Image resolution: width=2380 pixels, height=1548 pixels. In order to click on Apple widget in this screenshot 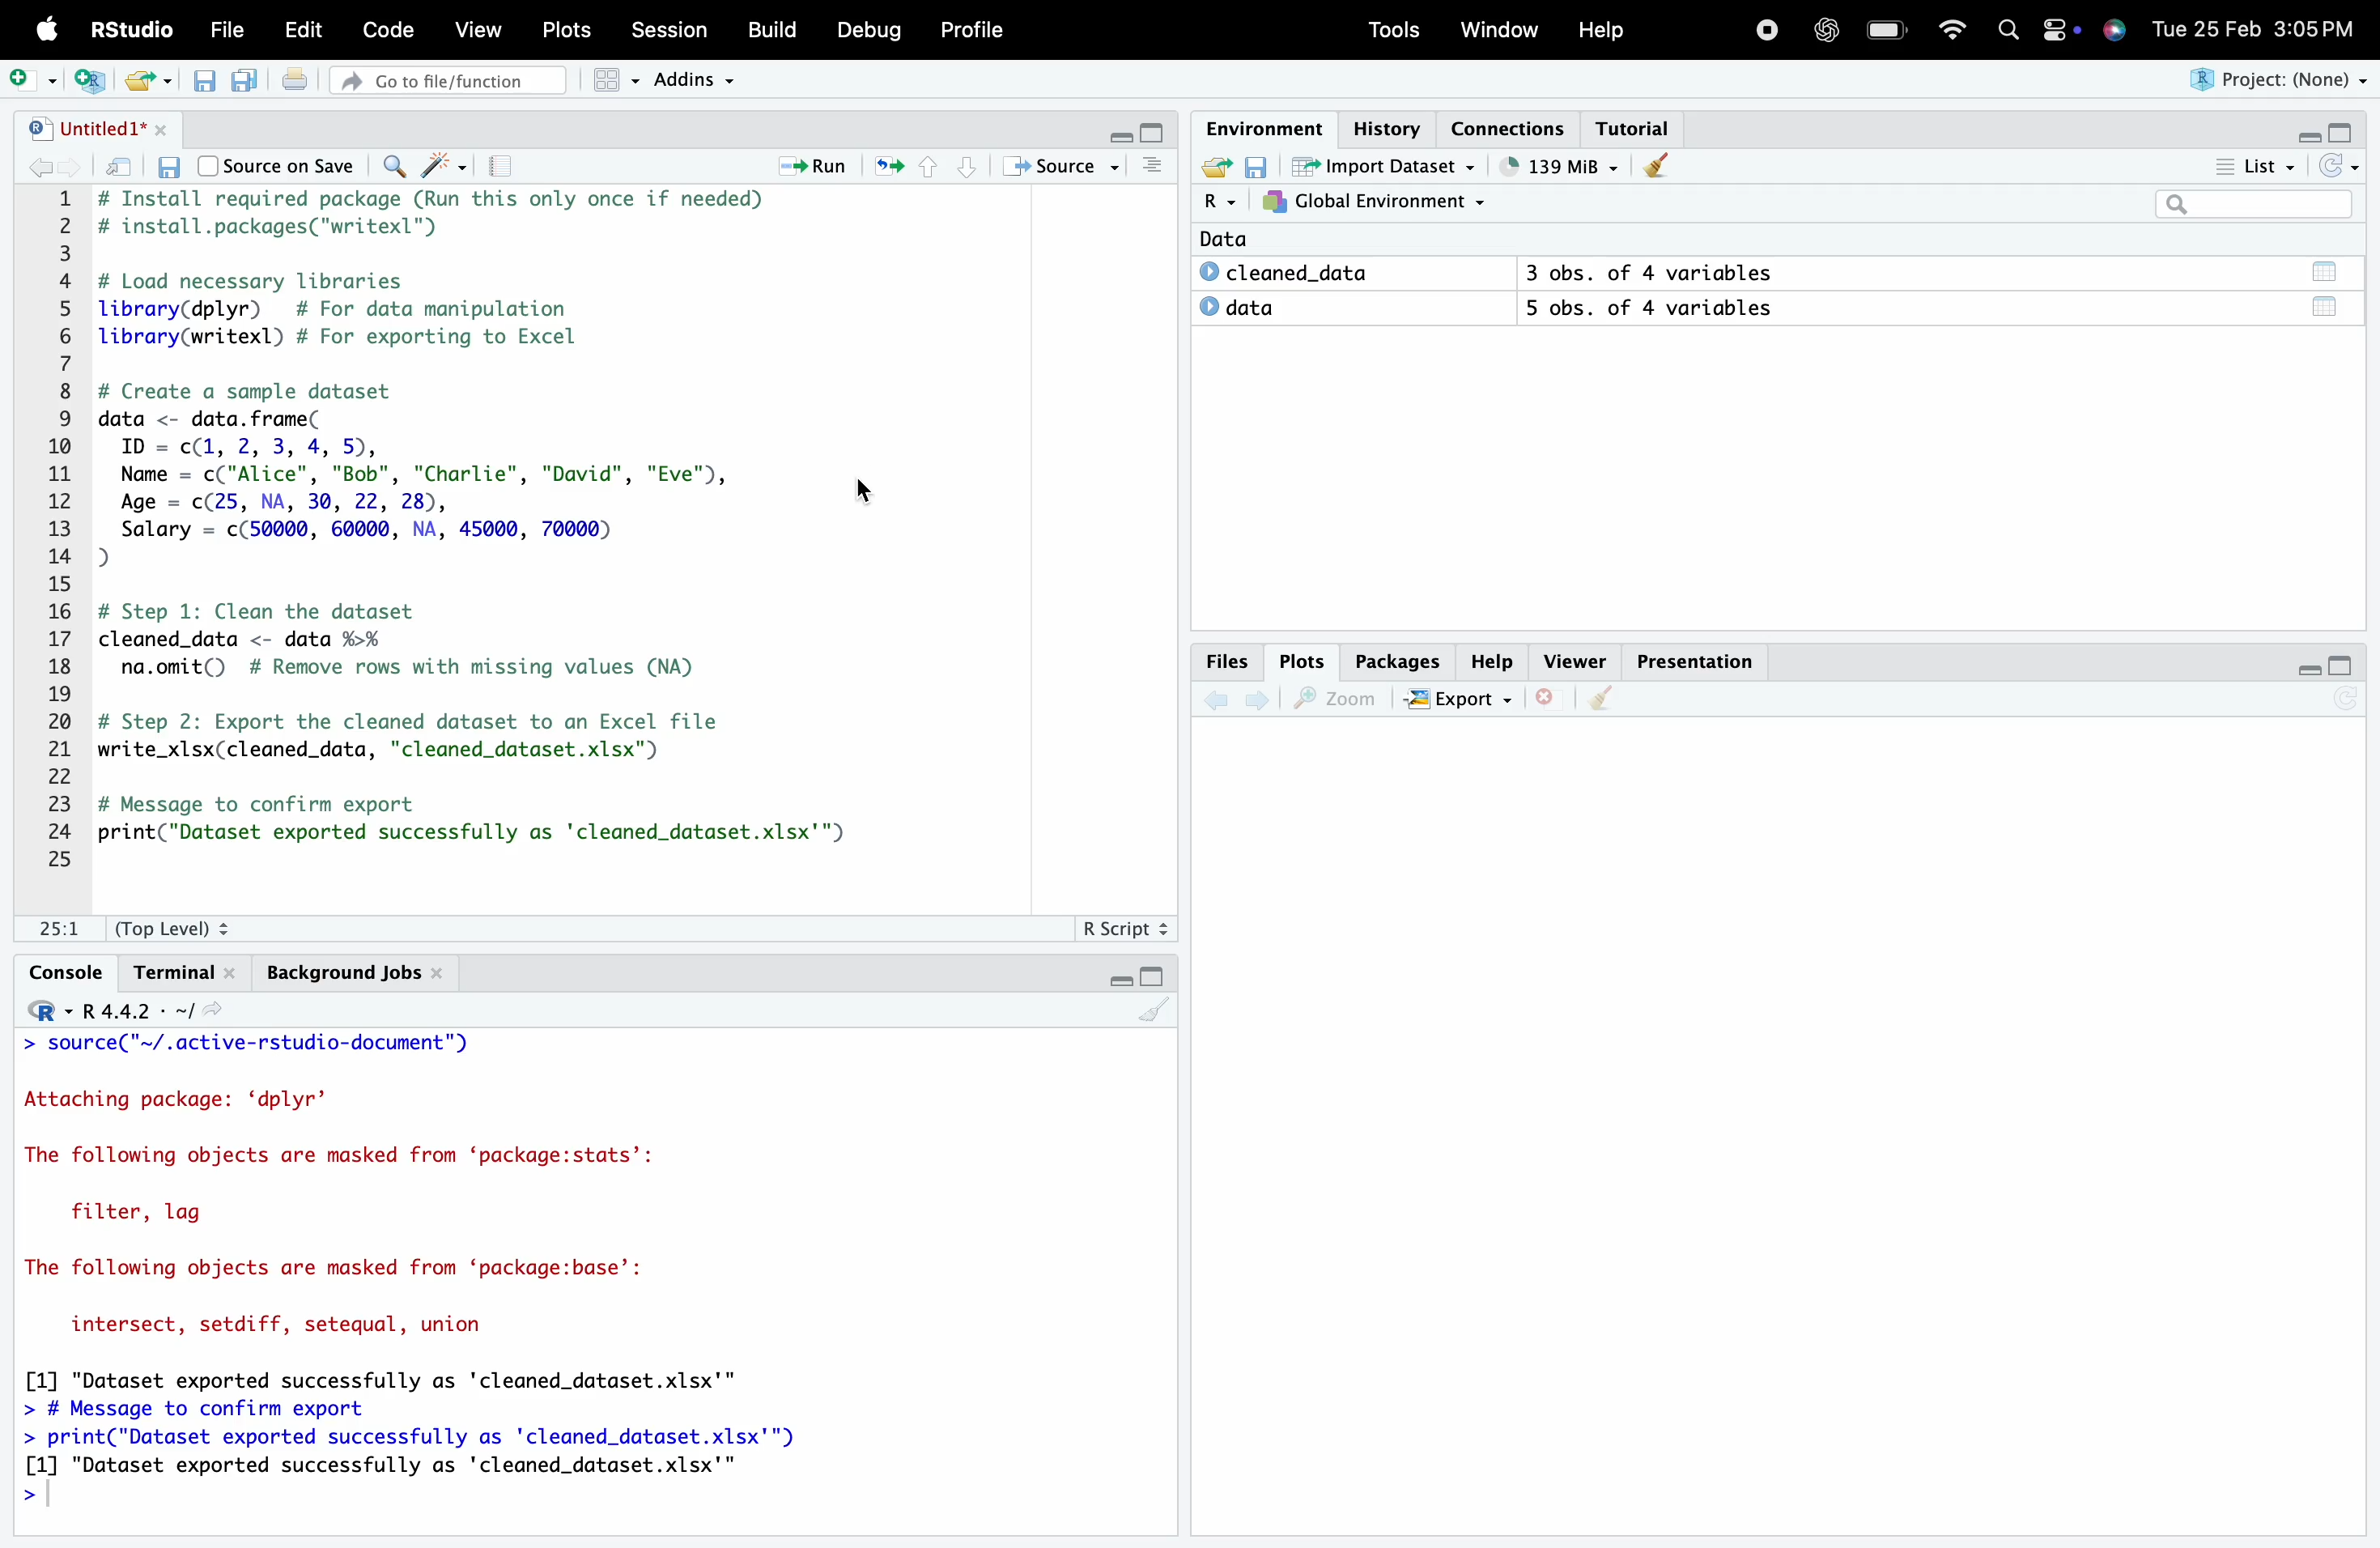, I will do `click(2061, 31)`.